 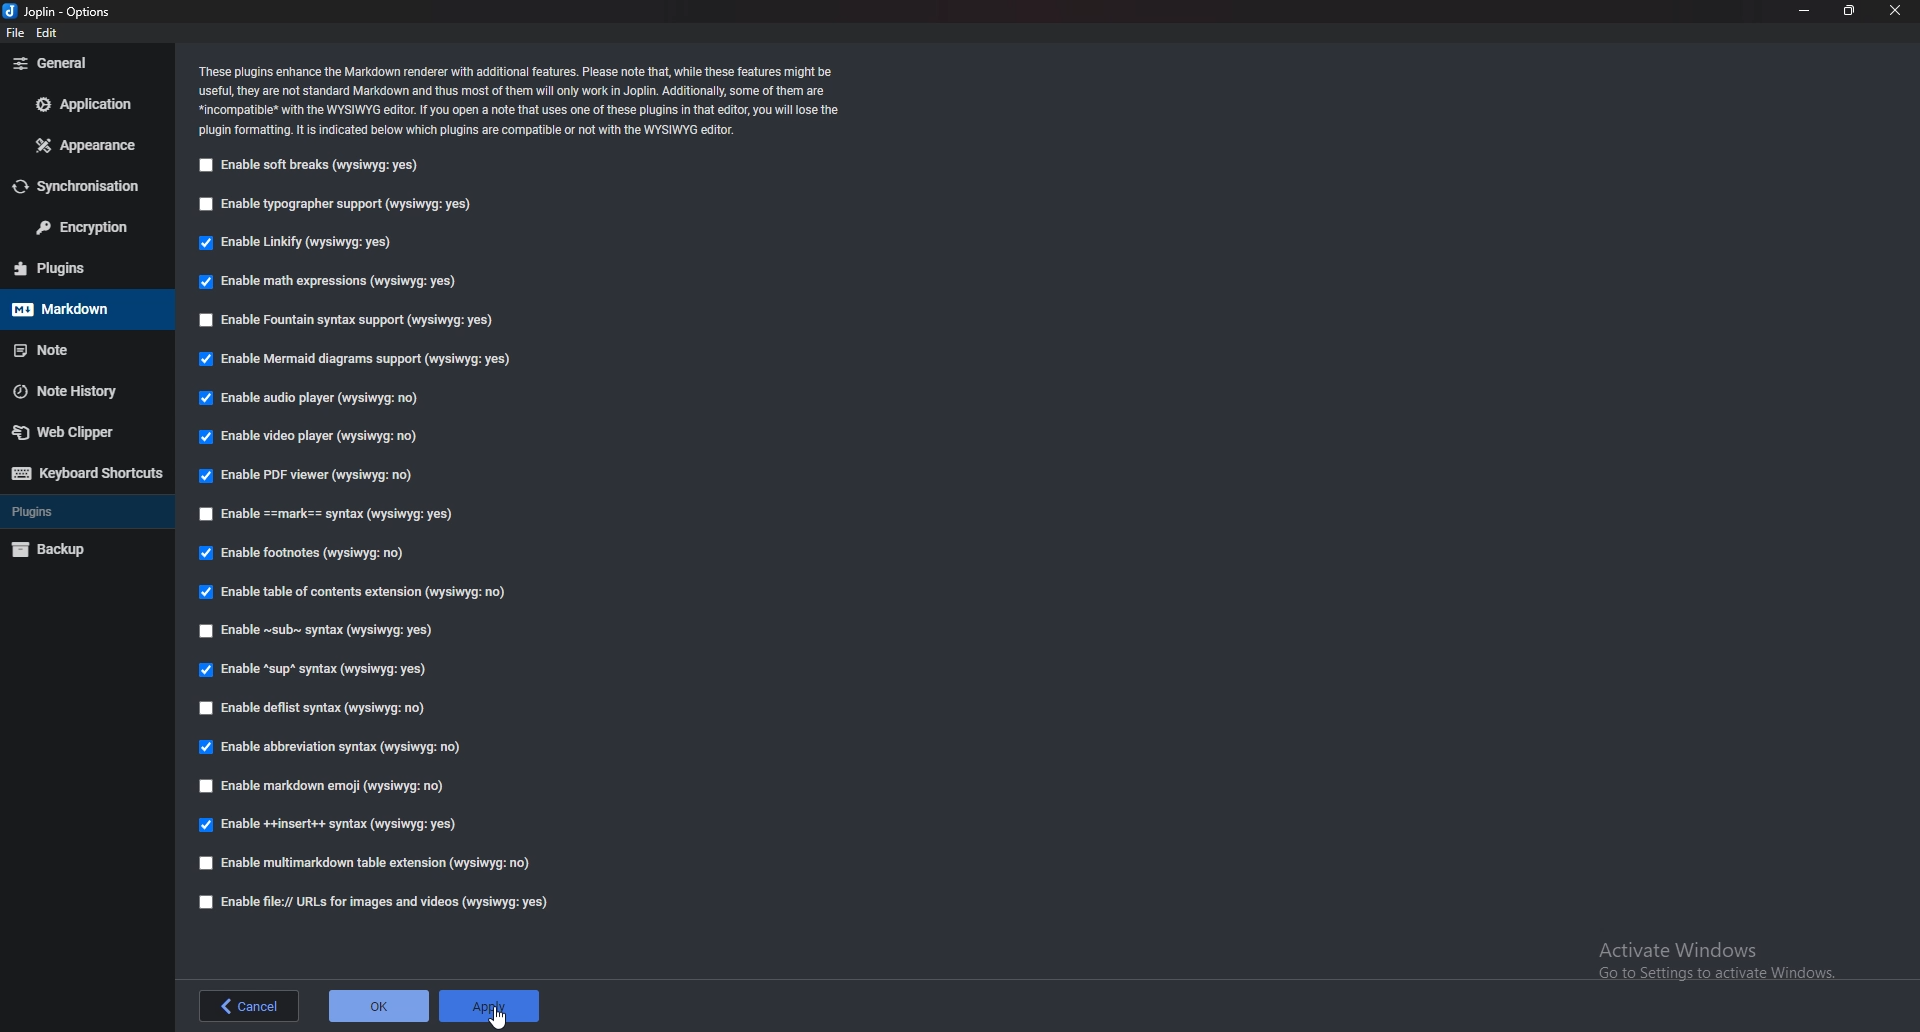 I want to click on Enable footnotes, so click(x=306, y=554).